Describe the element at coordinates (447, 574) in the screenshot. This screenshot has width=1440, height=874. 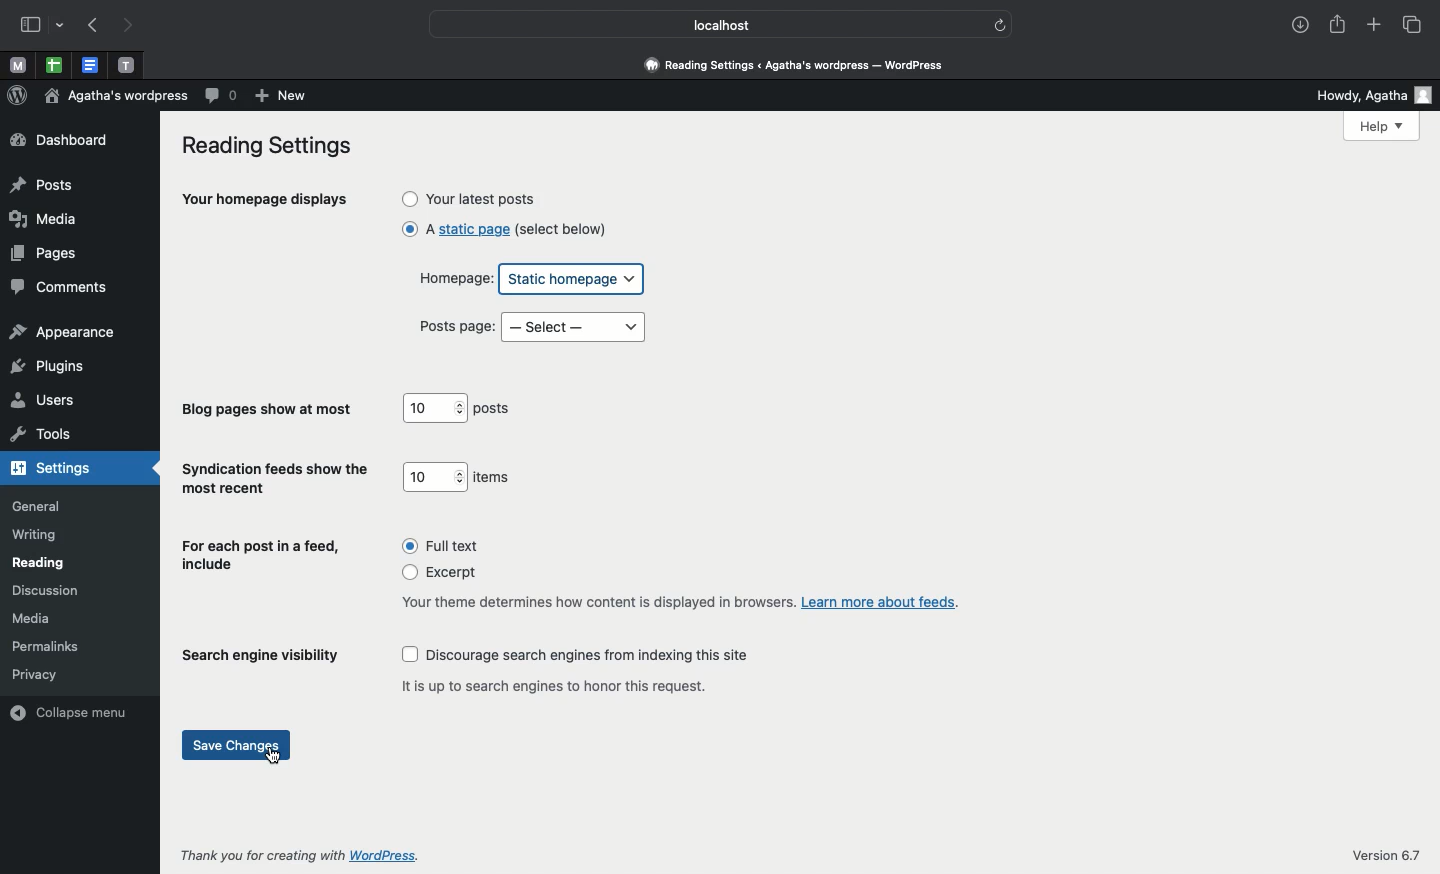
I see `Excerpt` at that location.